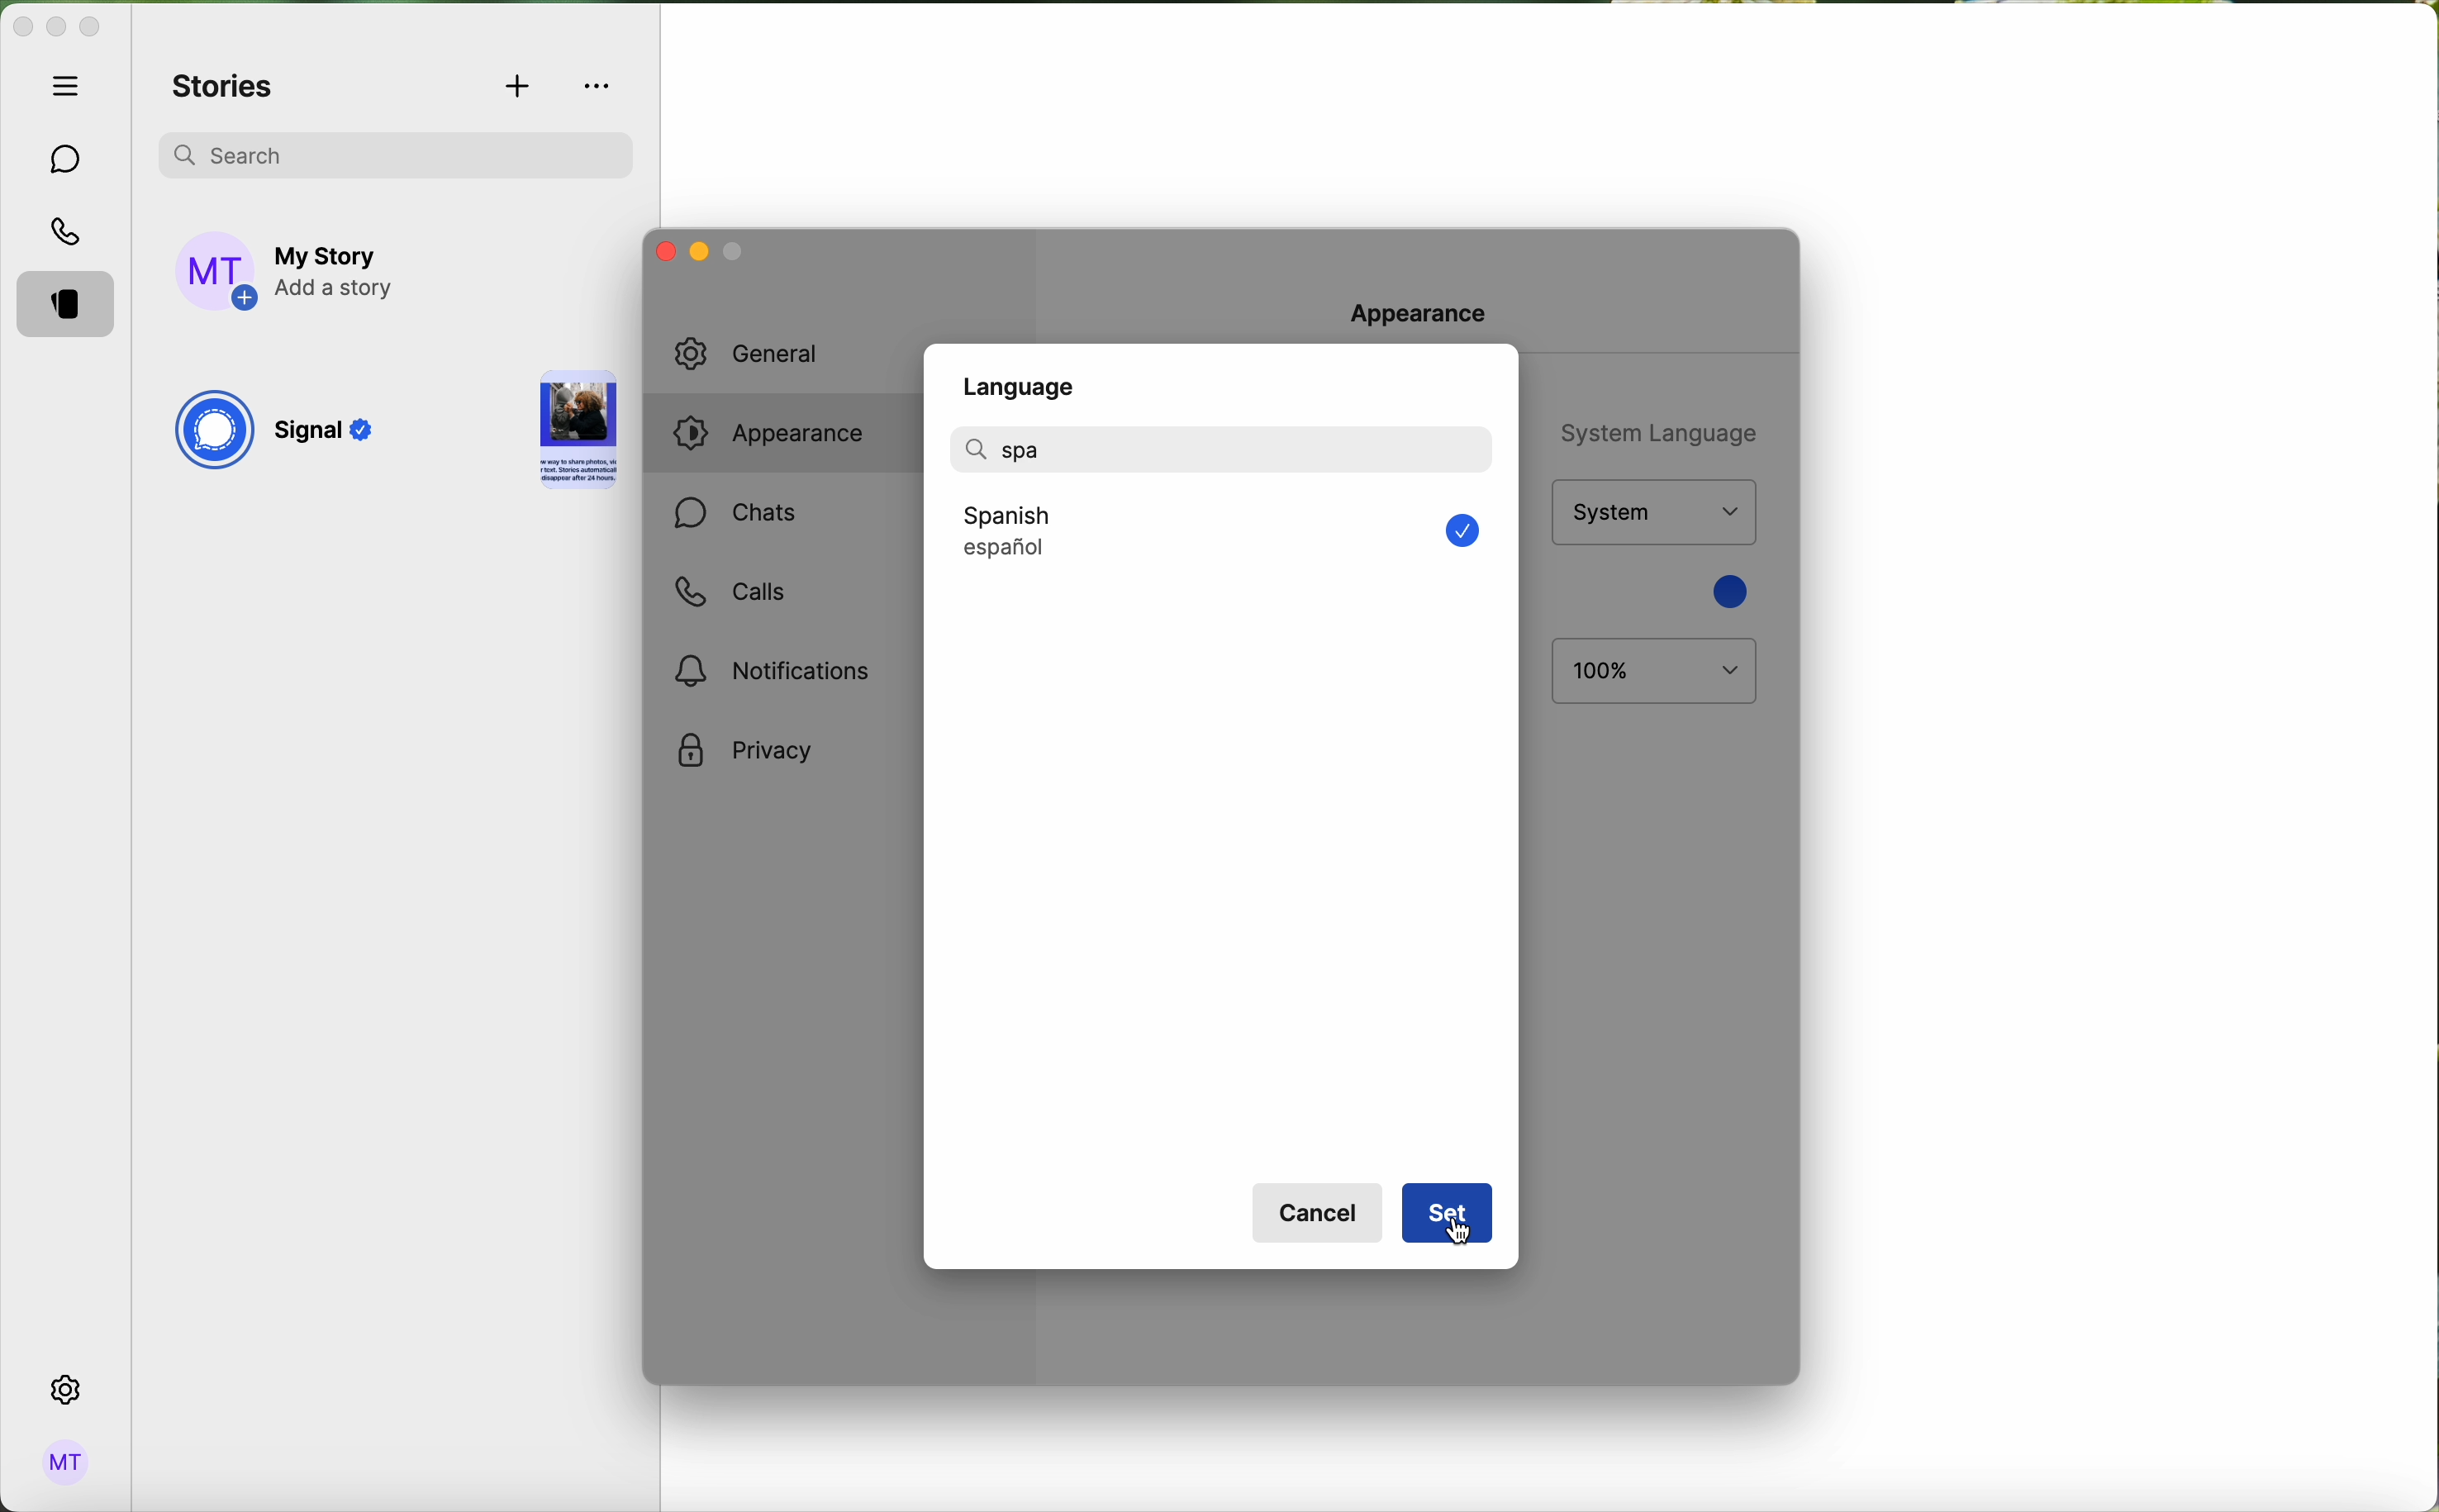  What do you see at coordinates (1654, 431) in the screenshot?
I see `system language` at bounding box center [1654, 431].